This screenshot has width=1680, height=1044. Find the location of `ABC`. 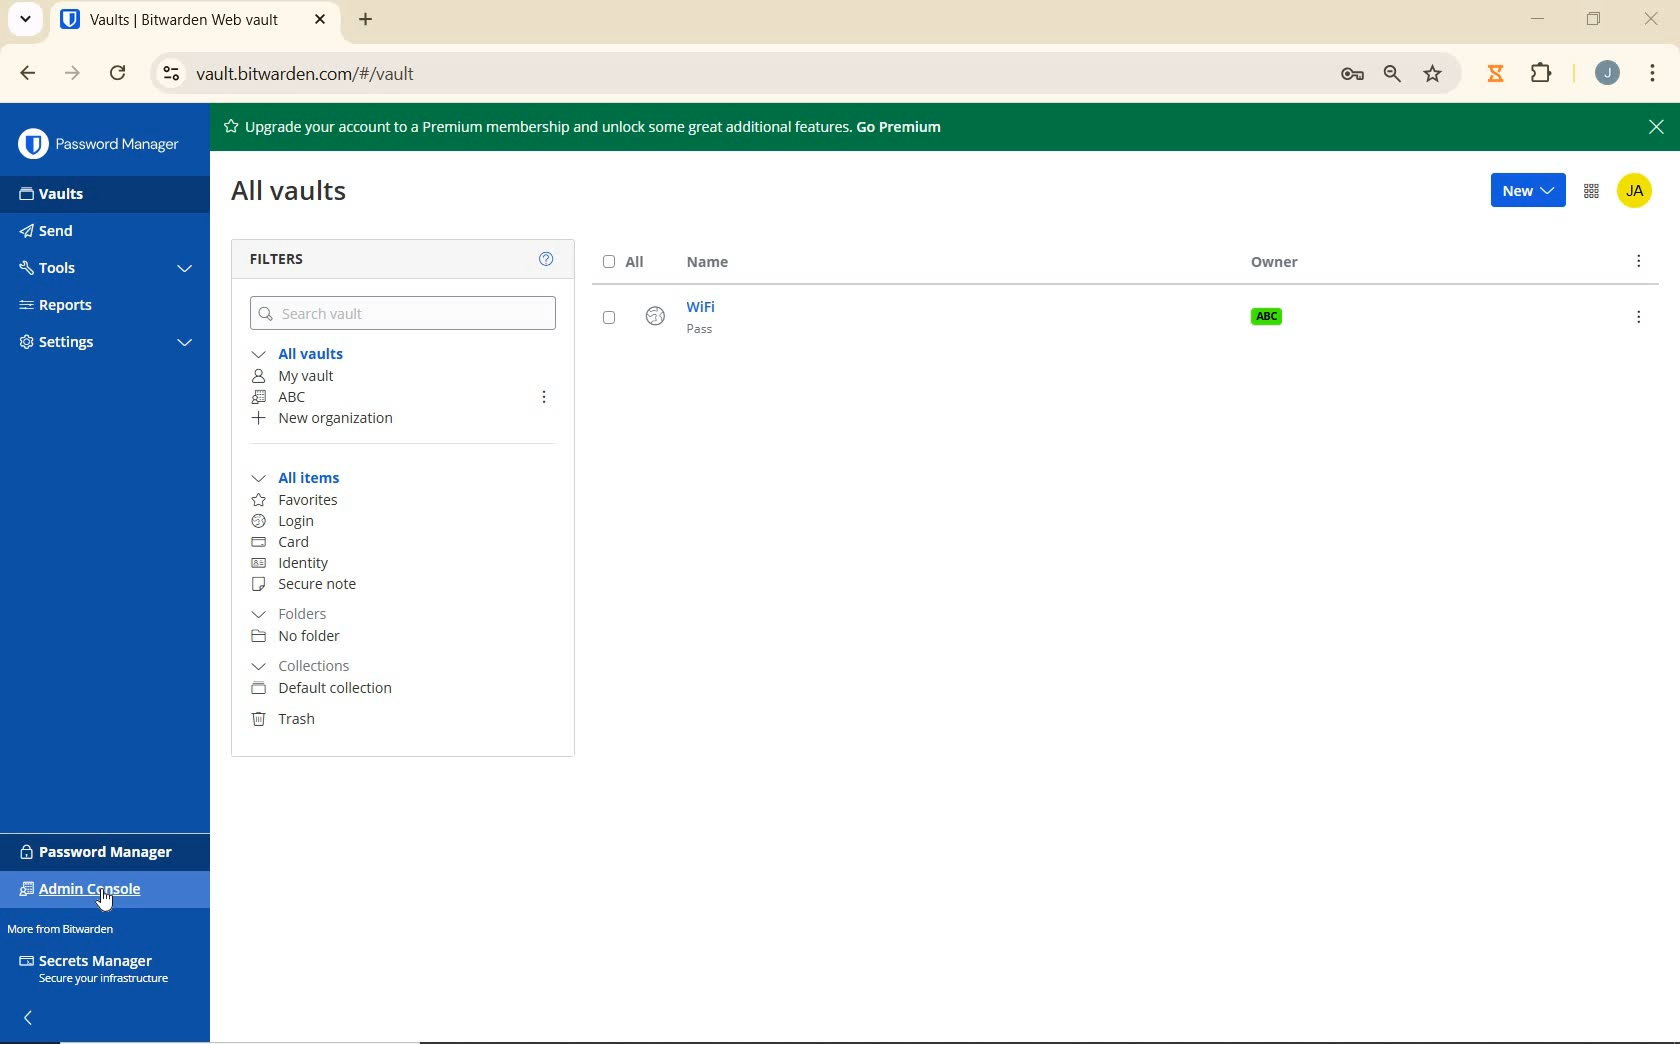

ABC is located at coordinates (305, 397).